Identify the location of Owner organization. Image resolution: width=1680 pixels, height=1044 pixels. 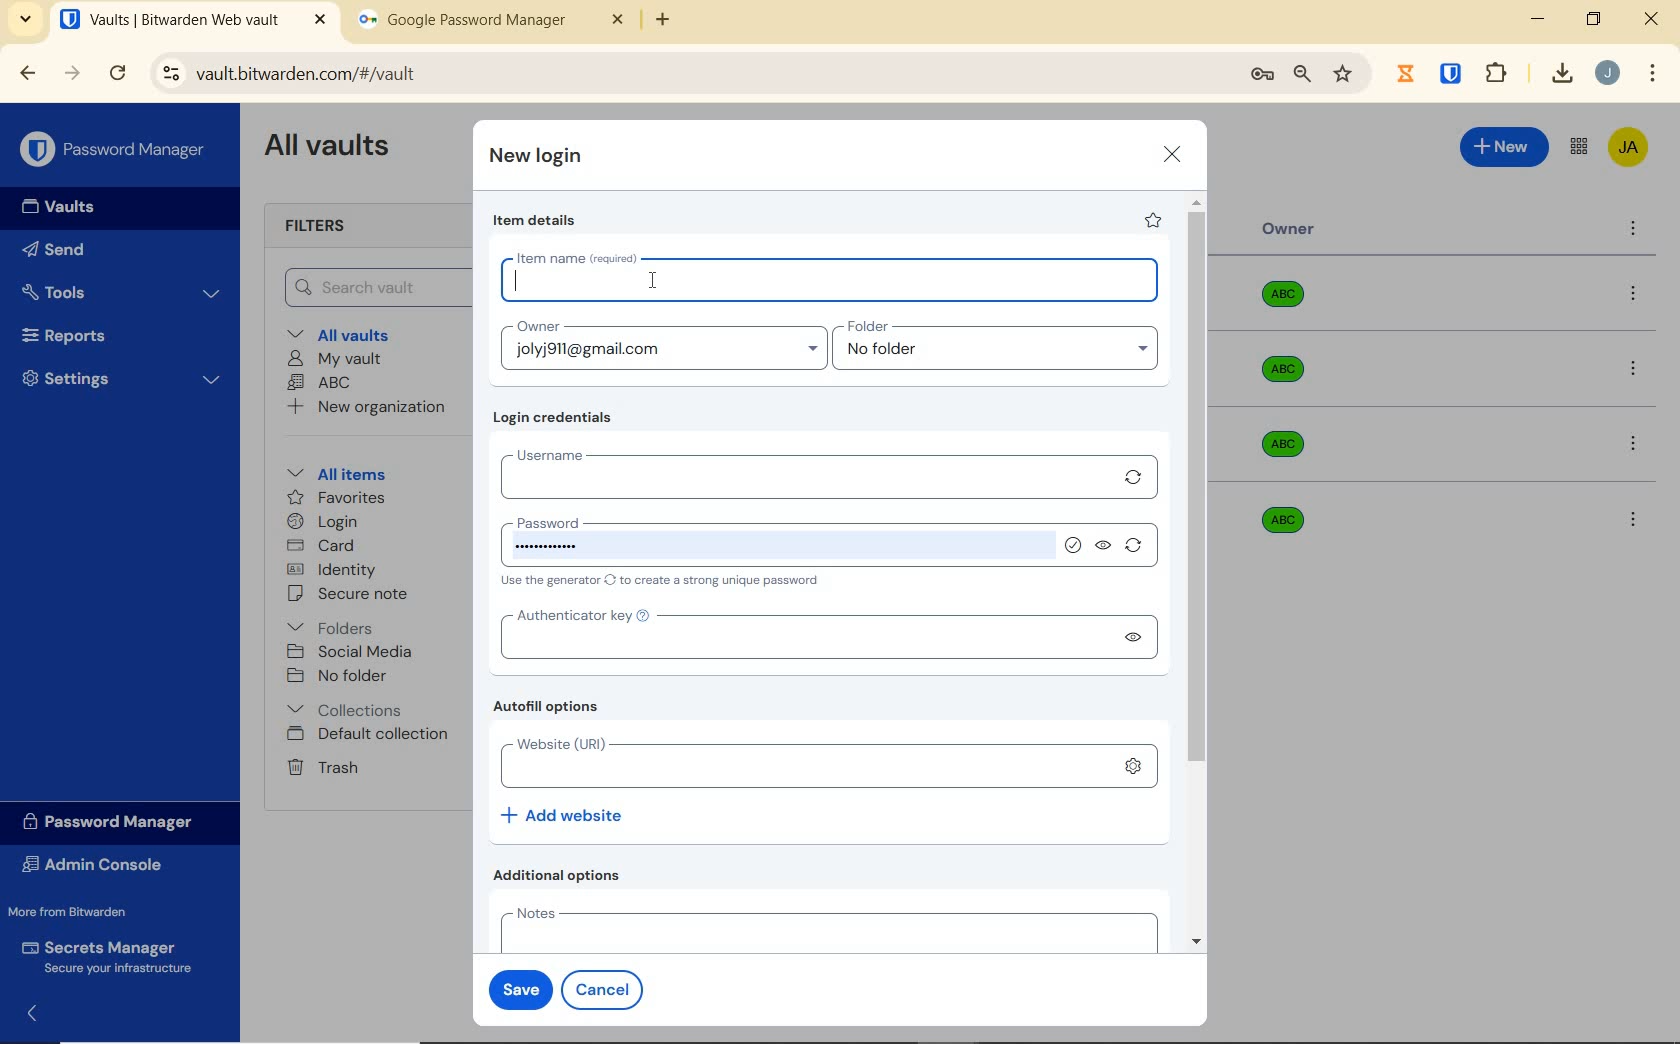
(1290, 444).